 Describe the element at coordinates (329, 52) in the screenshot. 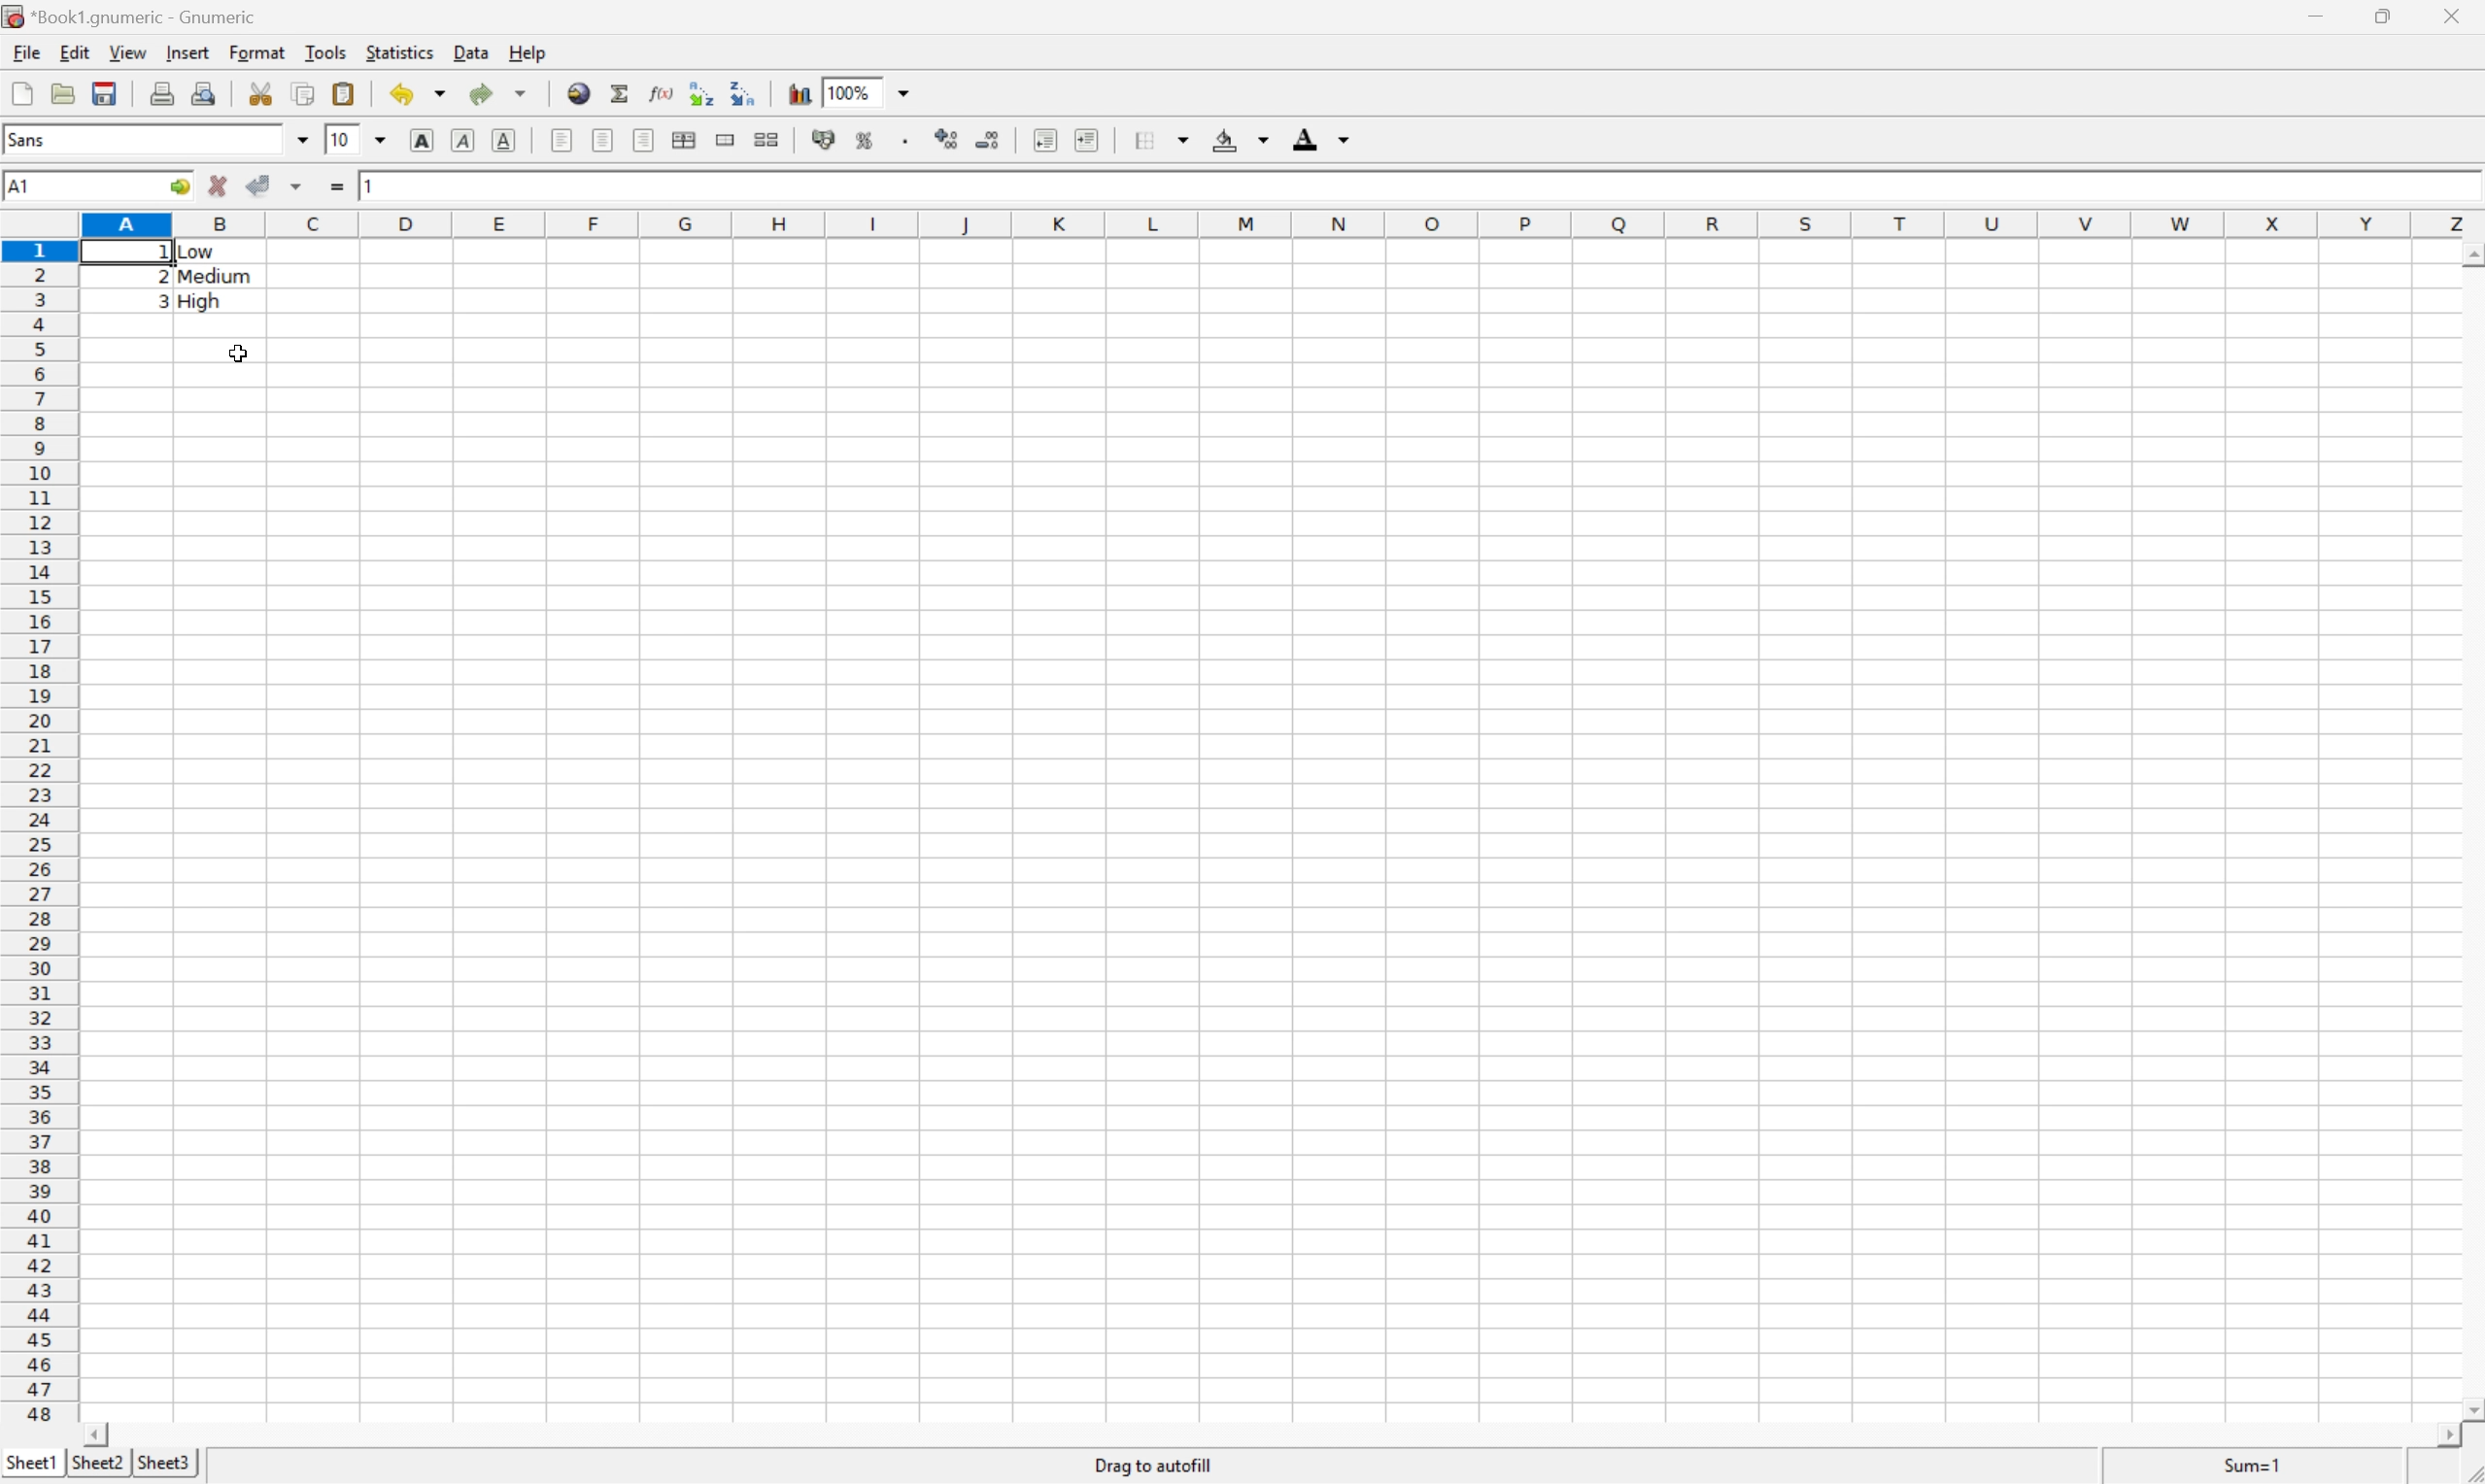

I see `Tools` at that location.